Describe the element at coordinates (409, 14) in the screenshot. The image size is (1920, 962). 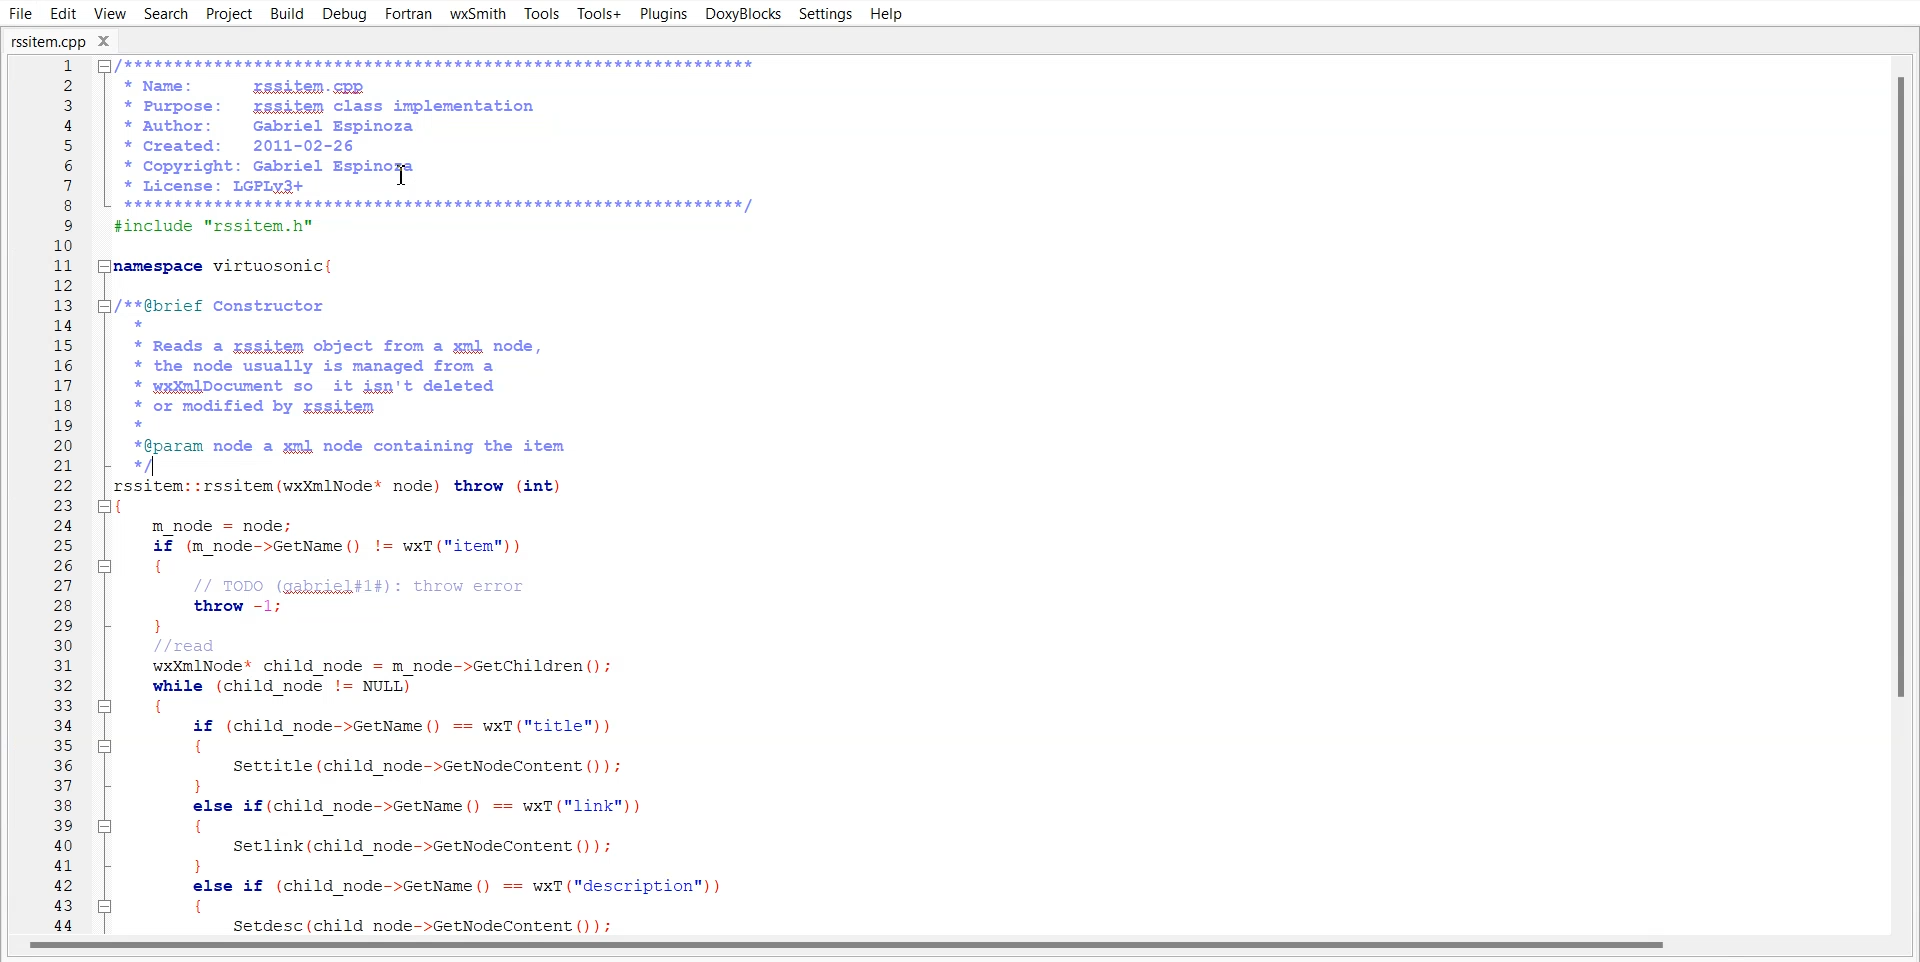
I see `Fortran` at that location.